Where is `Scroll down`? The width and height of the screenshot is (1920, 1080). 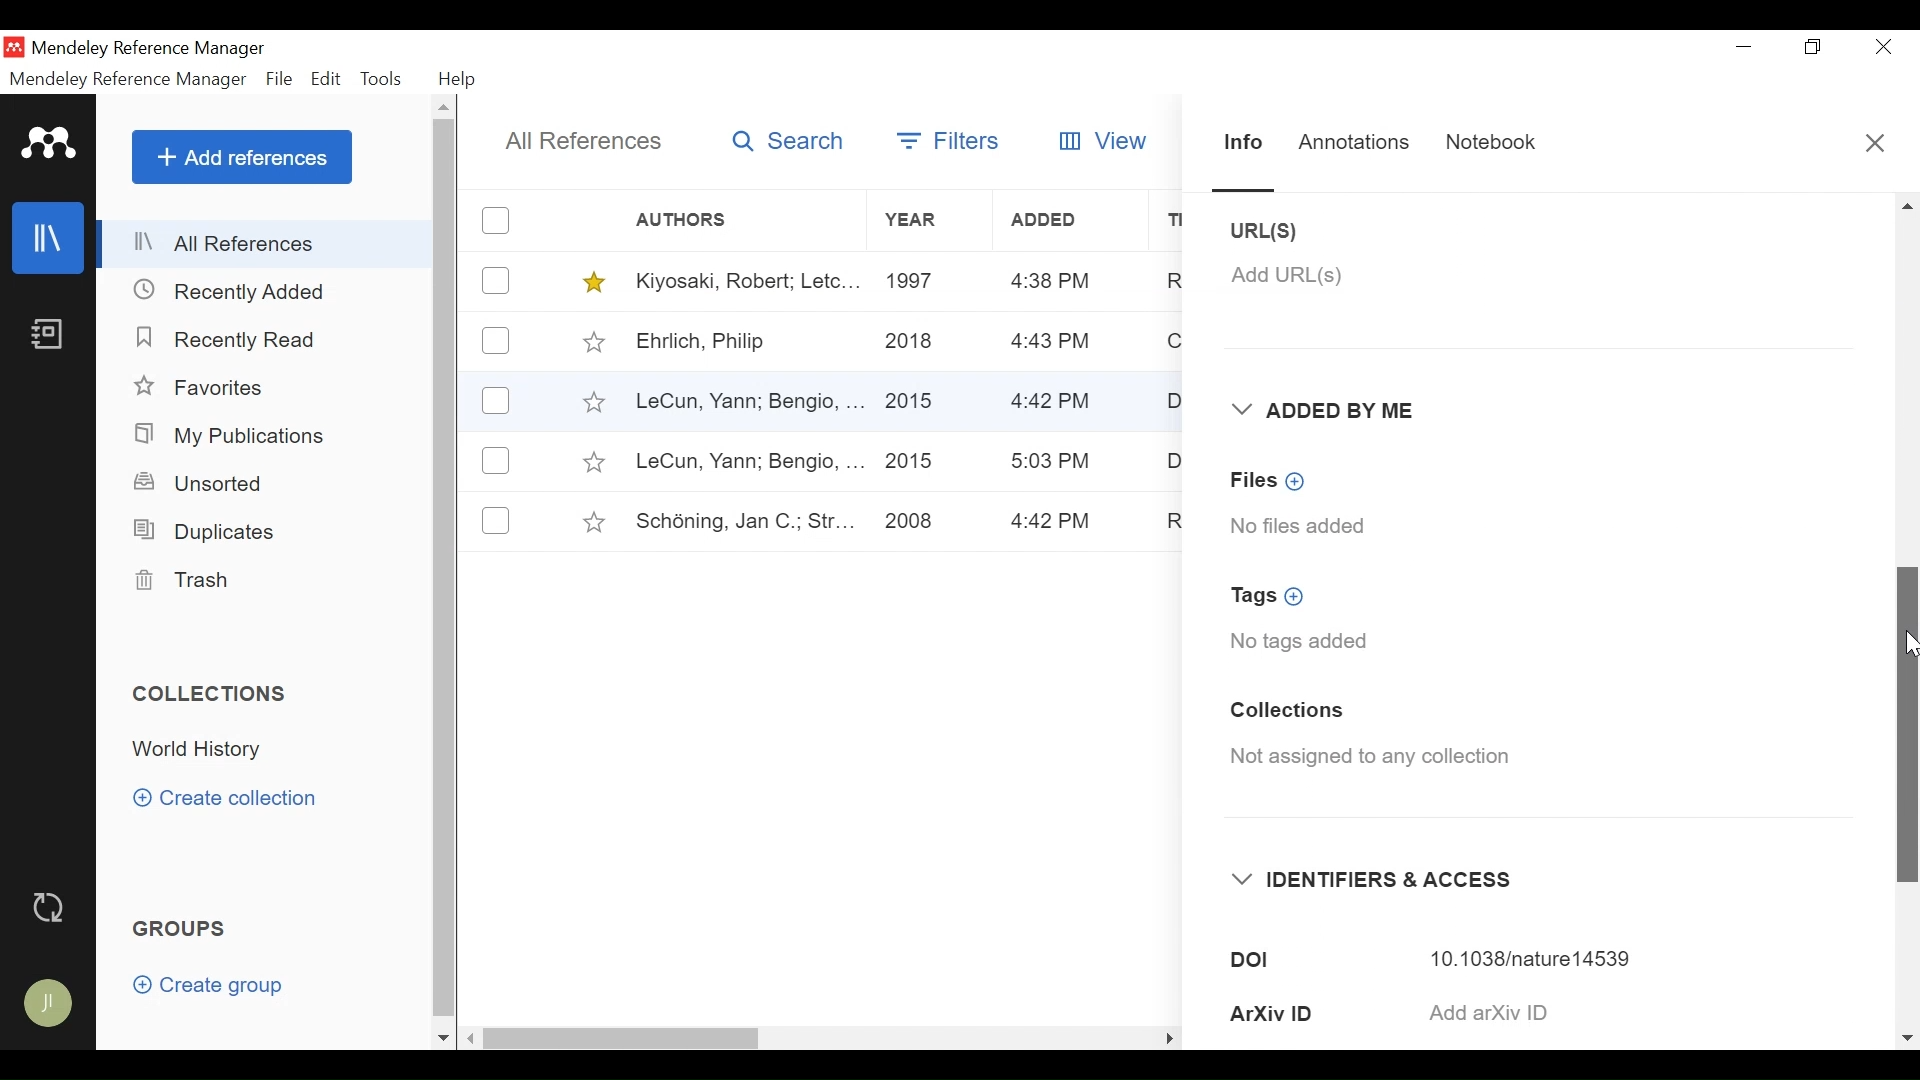
Scroll down is located at coordinates (443, 1038).